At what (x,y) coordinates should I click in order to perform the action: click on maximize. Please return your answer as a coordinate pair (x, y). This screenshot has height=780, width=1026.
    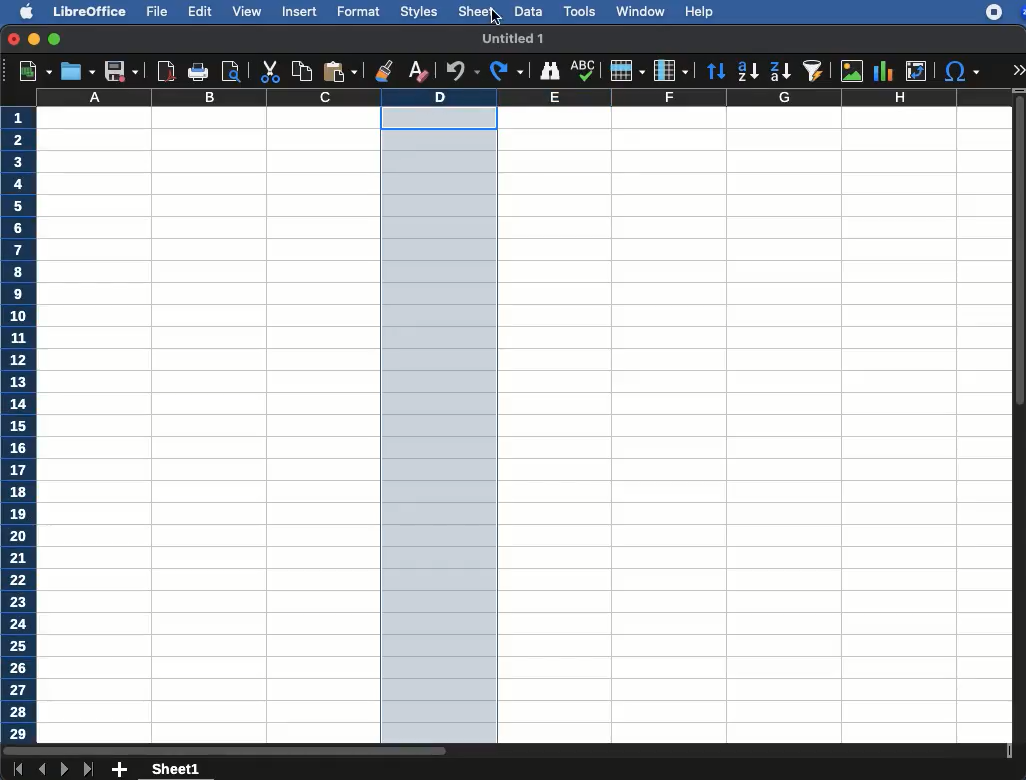
    Looking at the image, I should click on (56, 40).